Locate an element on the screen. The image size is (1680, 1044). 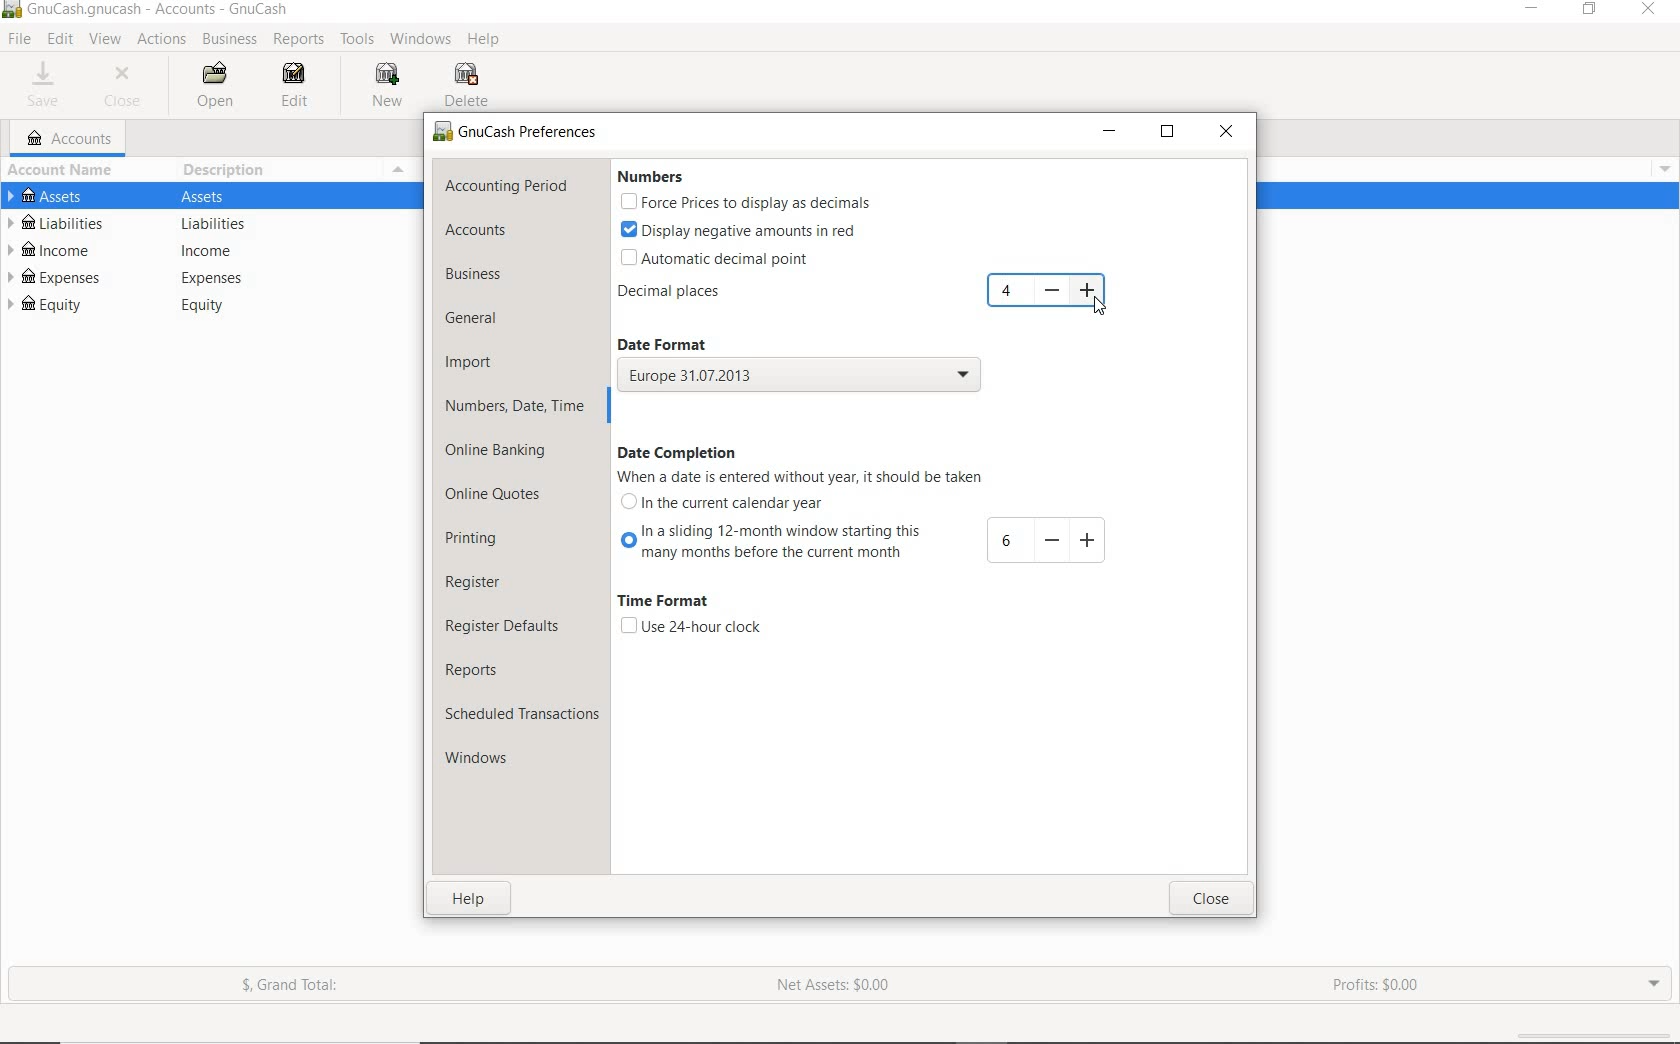
numbers is located at coordinates (657, 177).